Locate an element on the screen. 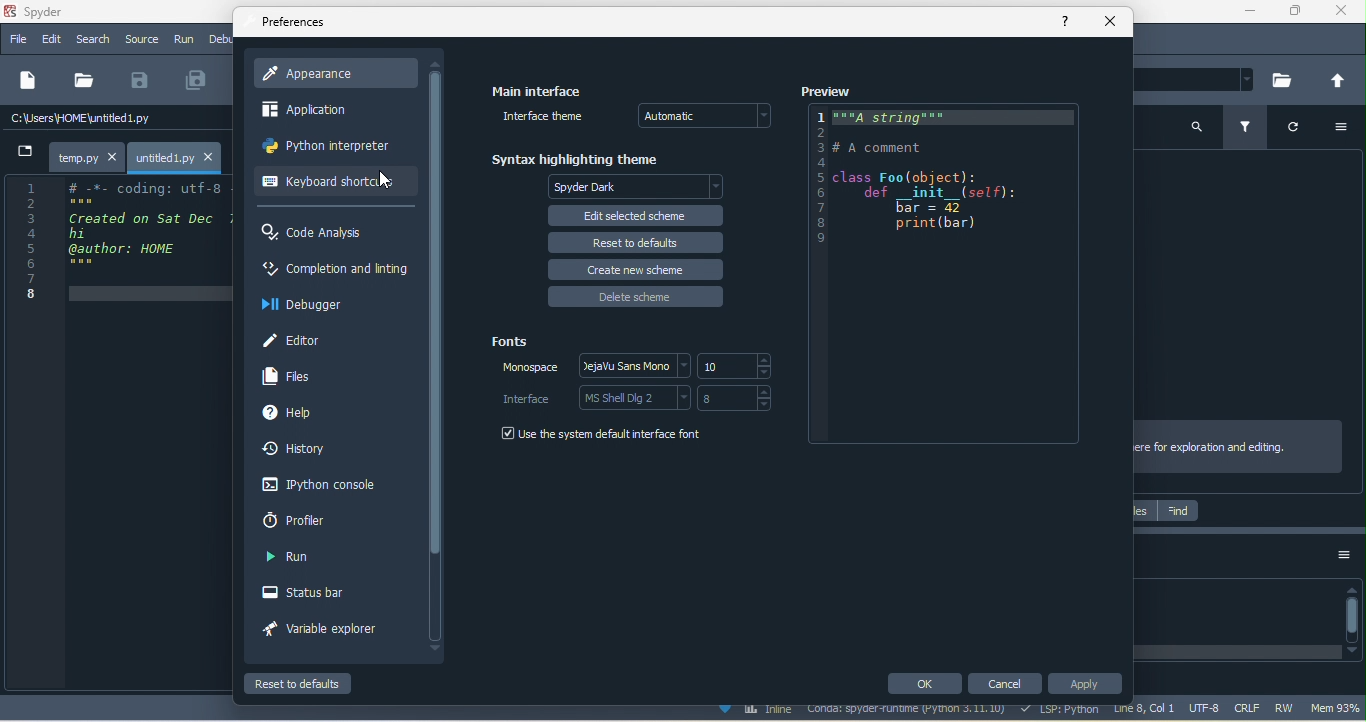  run is located at coordinates (184, 40).